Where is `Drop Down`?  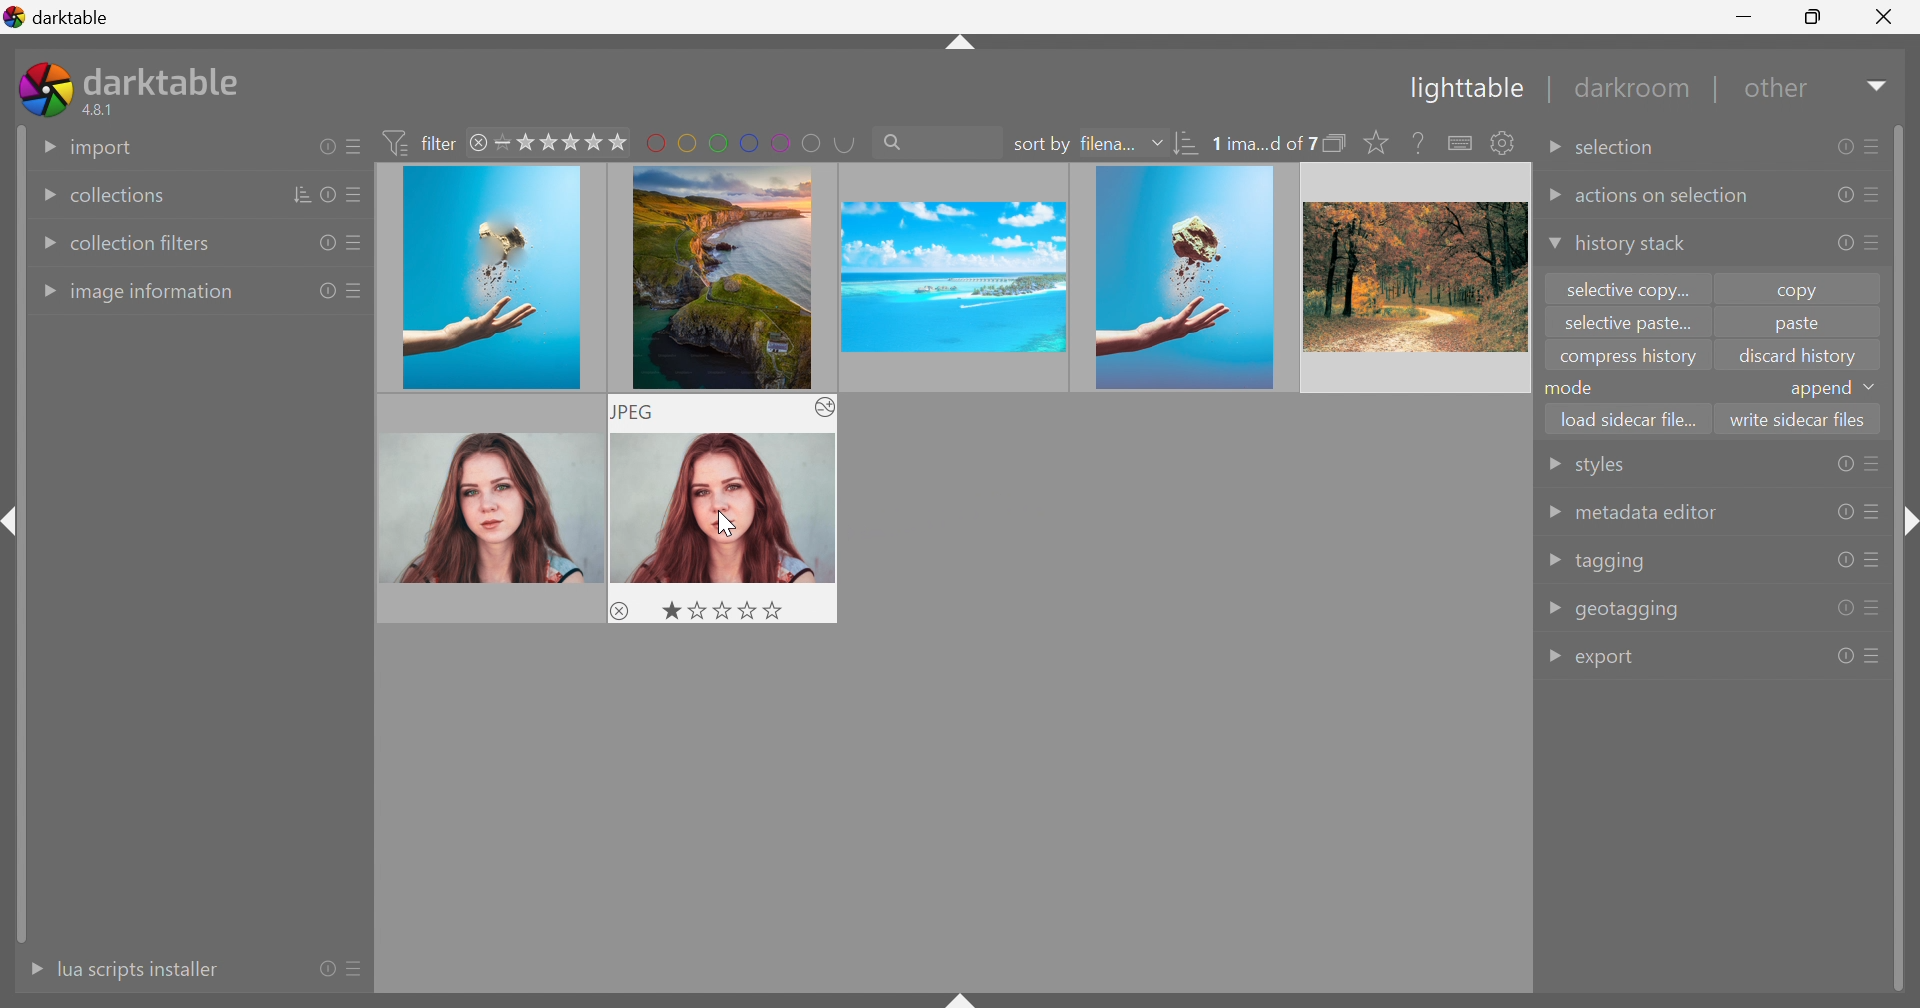 Drop Down is located at coordinates (45, 292).